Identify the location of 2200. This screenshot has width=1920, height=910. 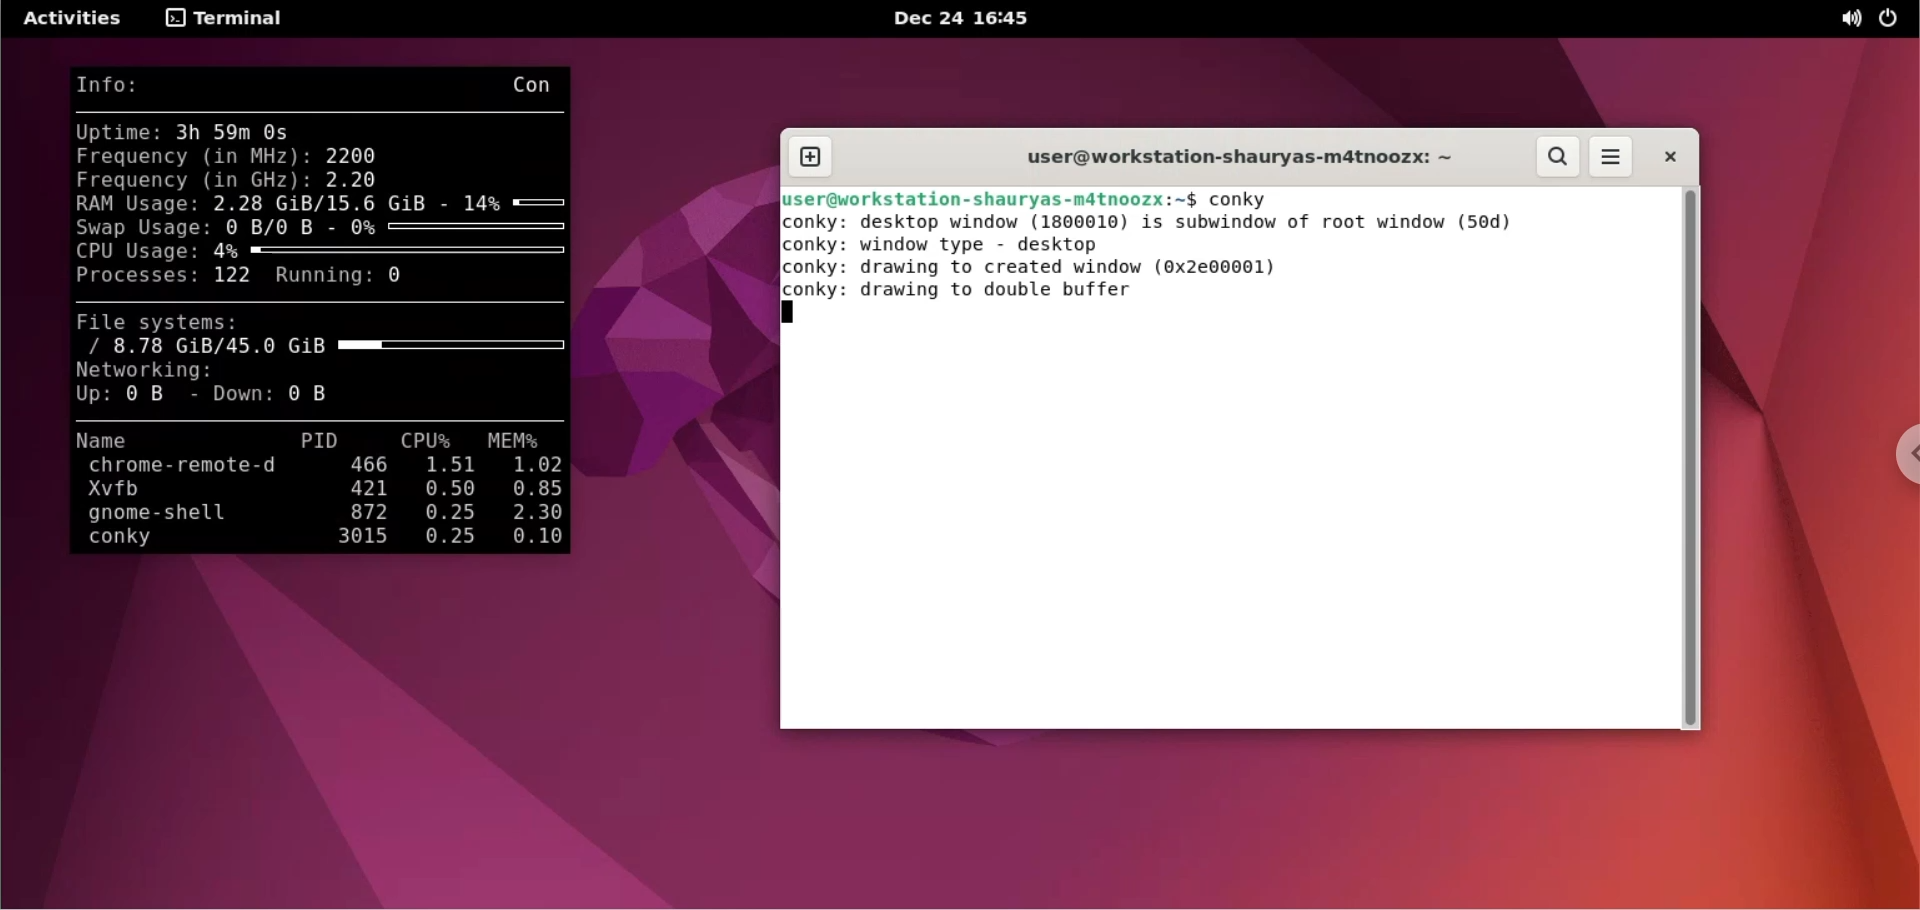
(355, 154).